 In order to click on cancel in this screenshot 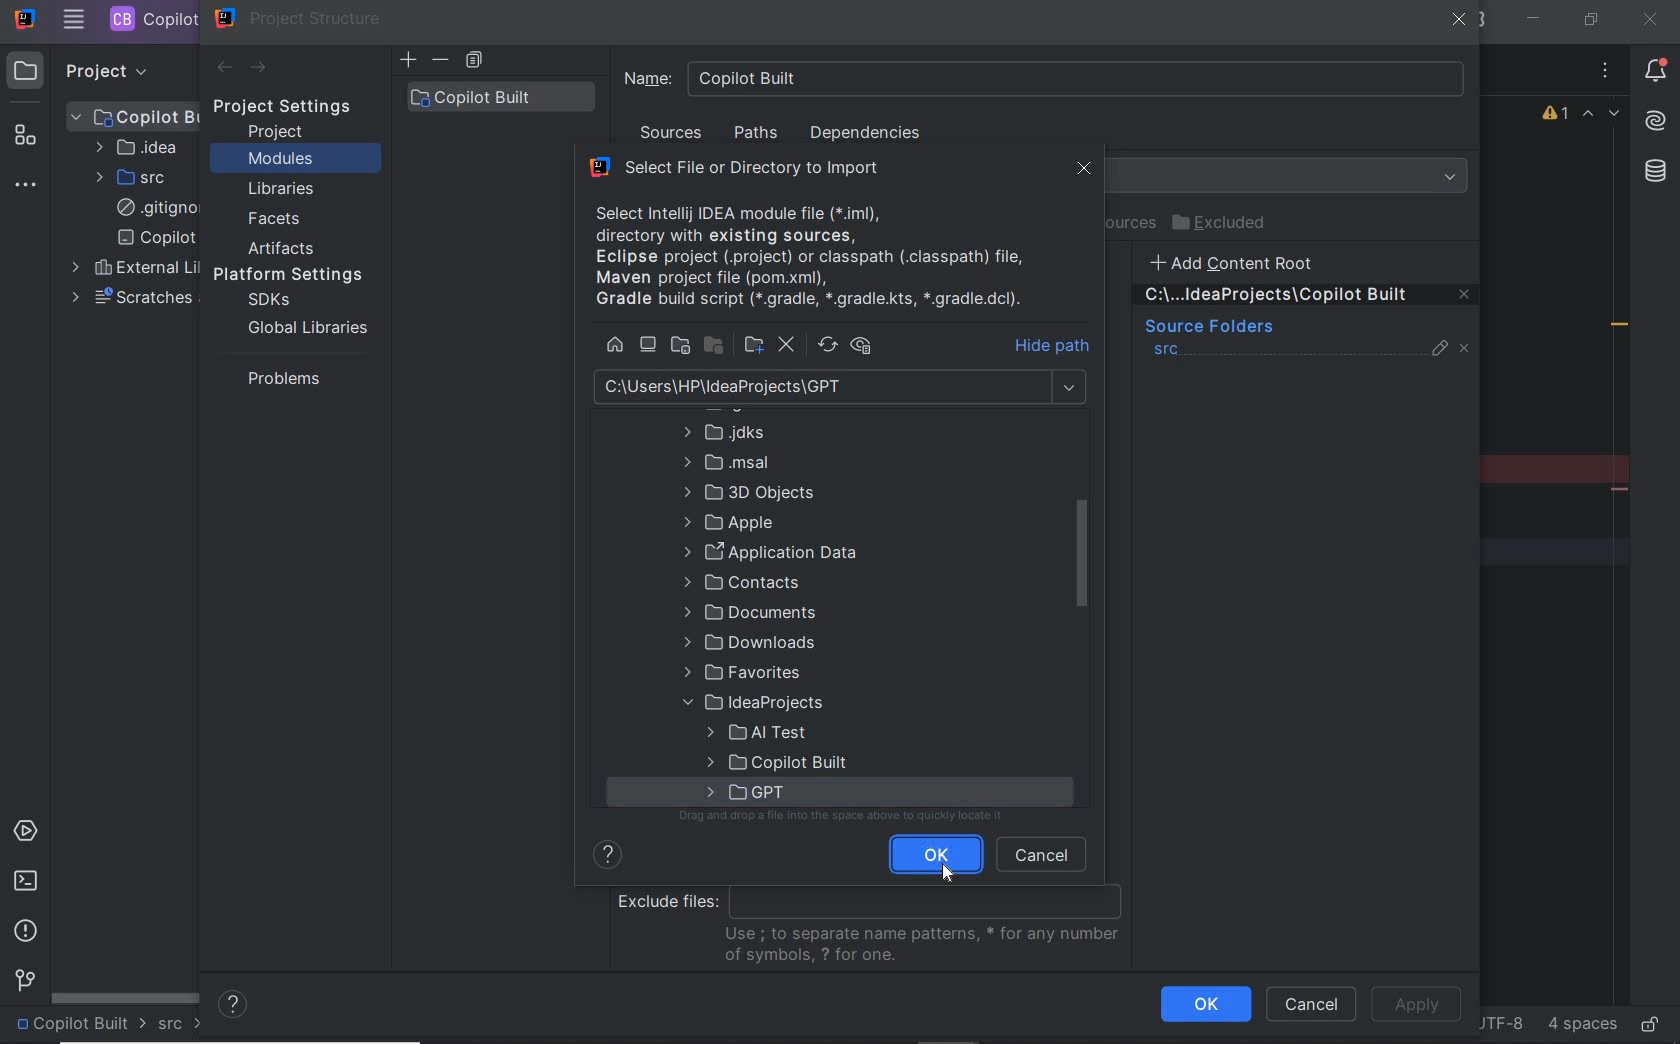, I will do `click(1043, 853)`.